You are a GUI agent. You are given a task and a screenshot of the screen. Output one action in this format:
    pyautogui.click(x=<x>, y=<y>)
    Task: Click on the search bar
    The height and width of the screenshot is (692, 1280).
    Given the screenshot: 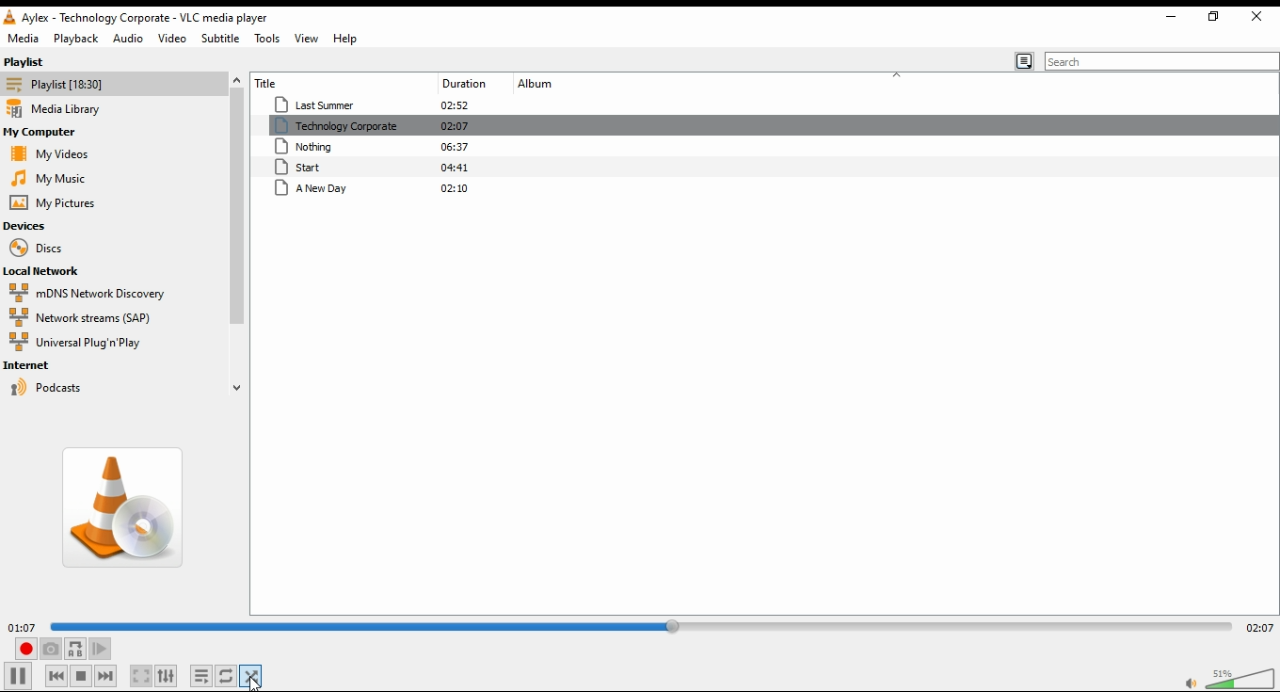 What is the action you would take?
    pyautogui.click(x=1161, y=61)
    